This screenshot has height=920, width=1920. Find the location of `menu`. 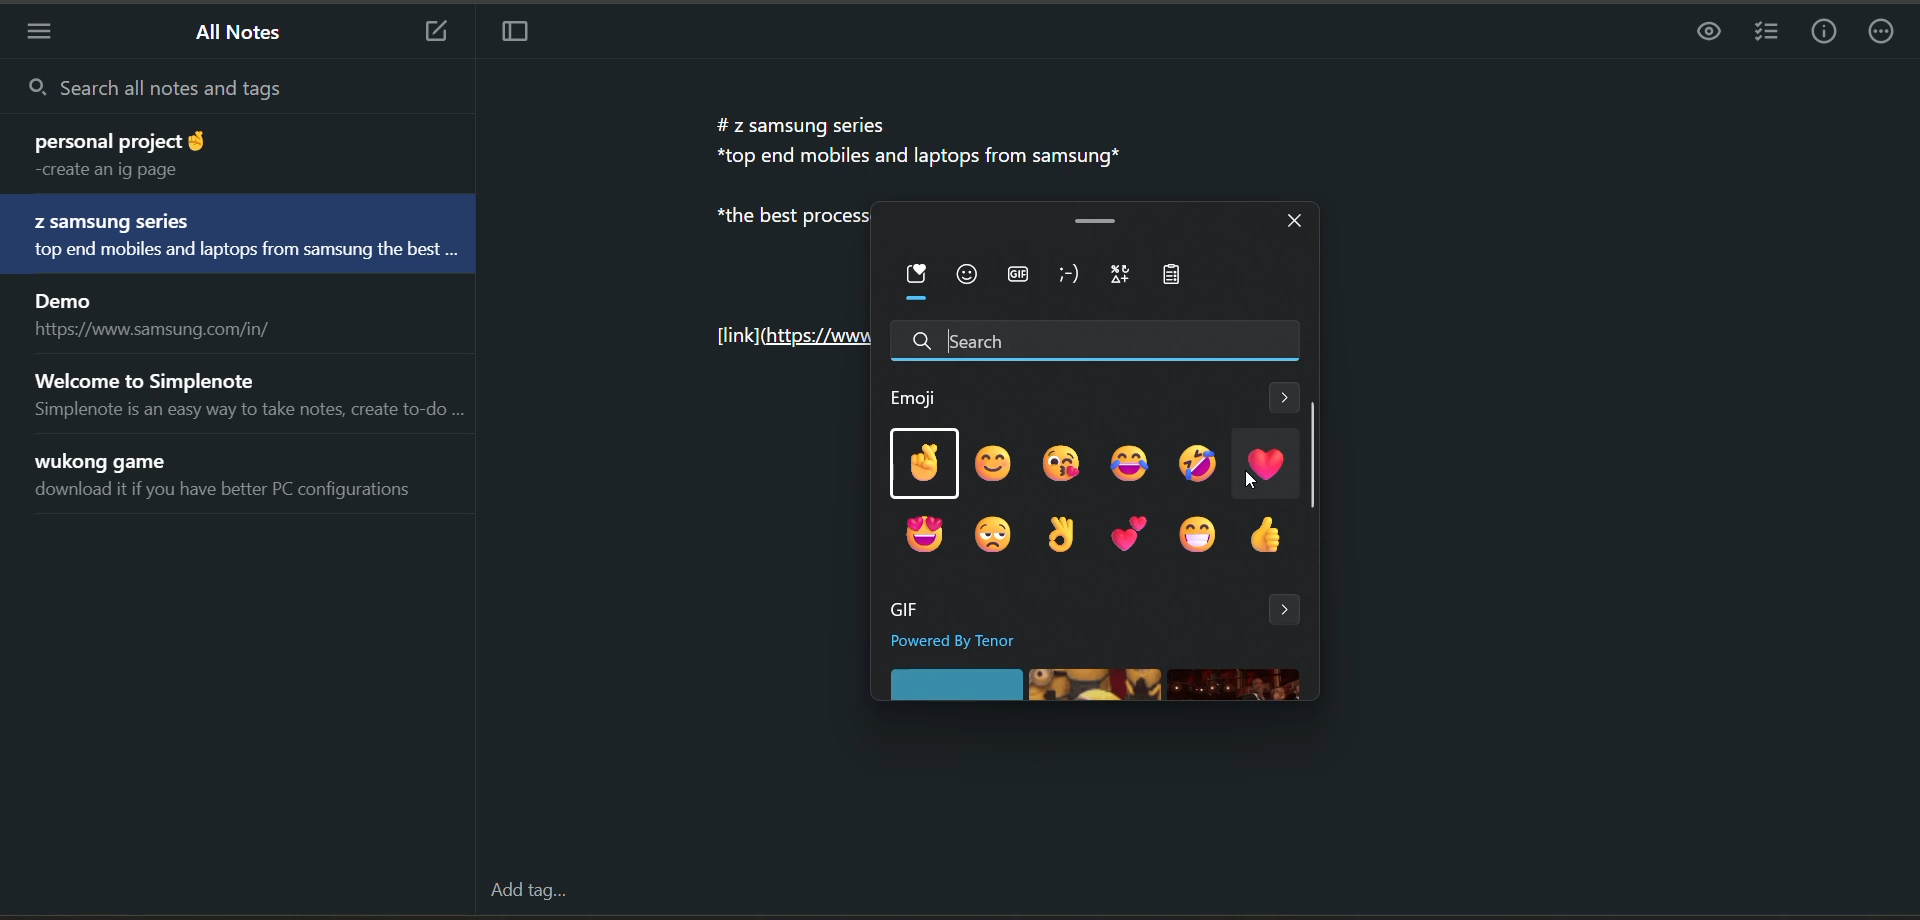

menu is located at coordinates (47, 30).